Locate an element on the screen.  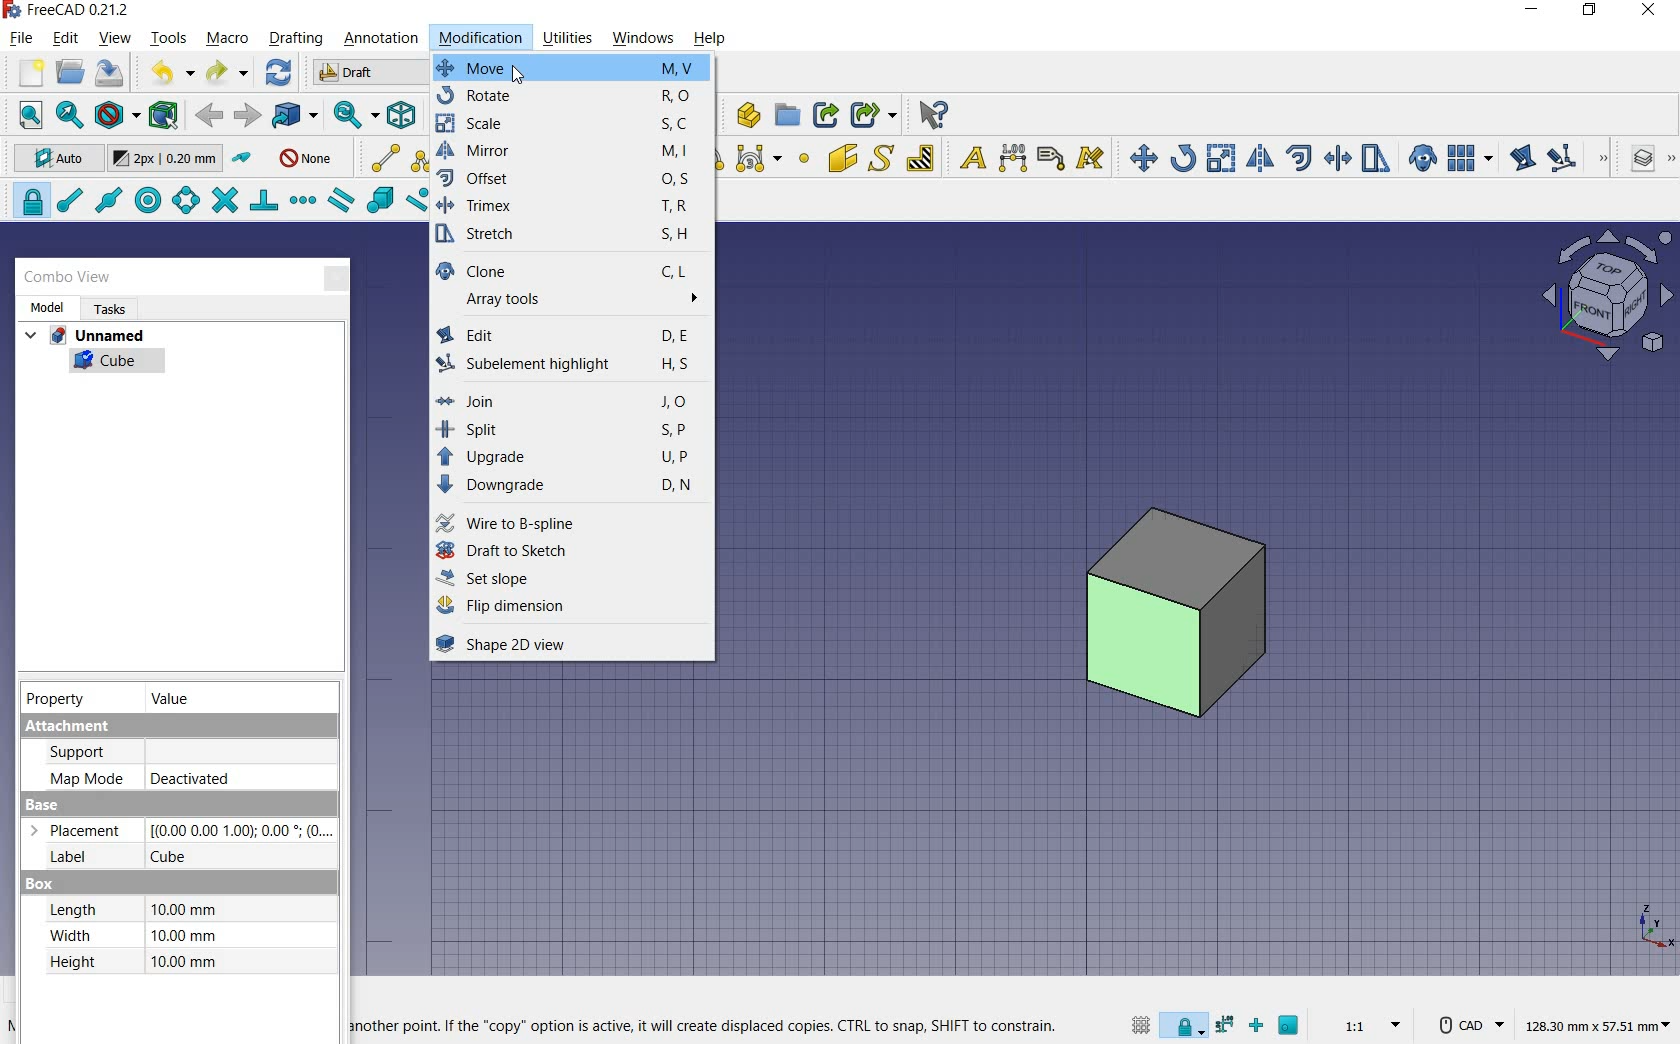
edit is located at coordinates (66, 38).